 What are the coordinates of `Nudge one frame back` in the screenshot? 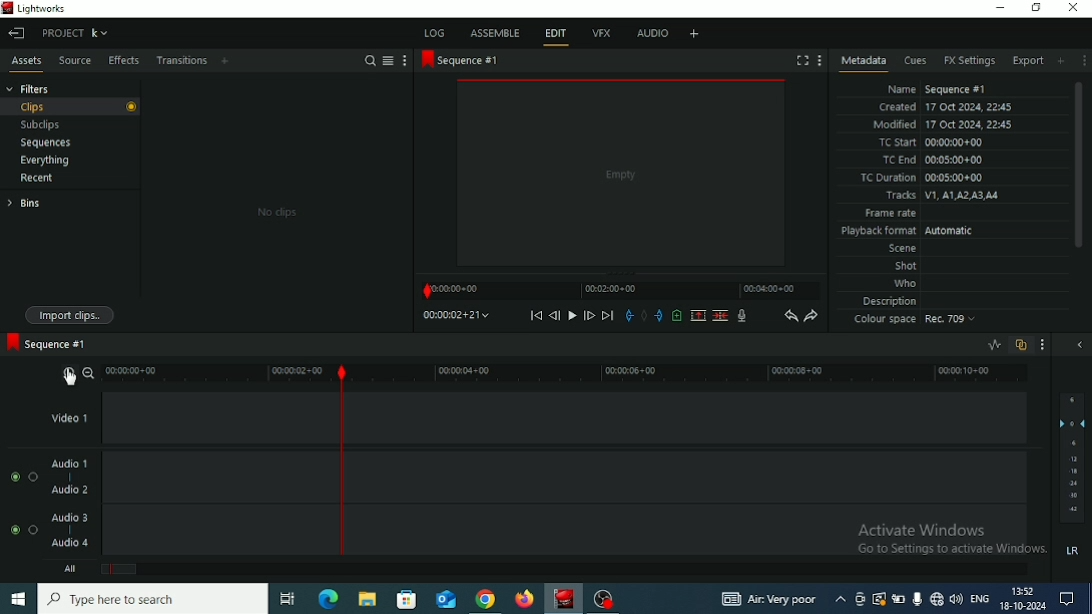 It's located at (554, 315).